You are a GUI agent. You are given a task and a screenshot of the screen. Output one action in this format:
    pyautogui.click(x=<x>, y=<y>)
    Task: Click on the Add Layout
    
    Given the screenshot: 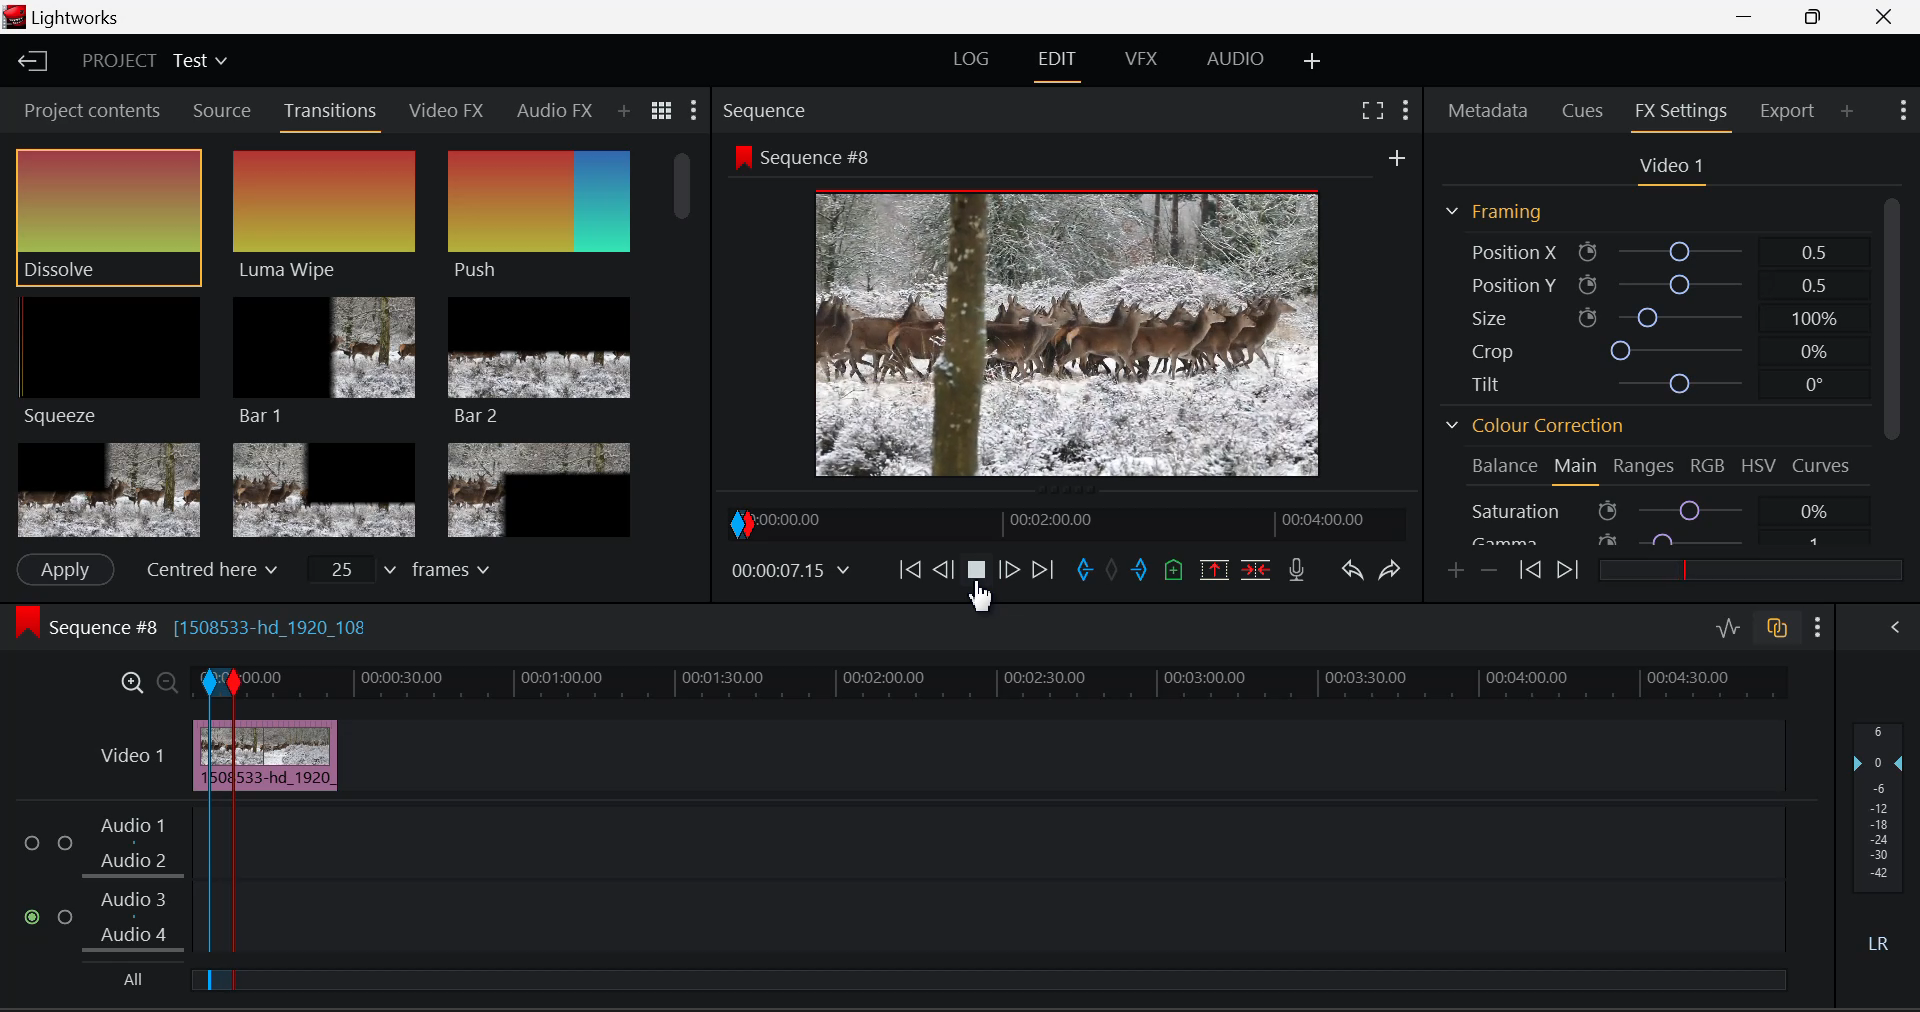 What is the action you would take?
    pyautogui.click(x=1313, y=63)
    